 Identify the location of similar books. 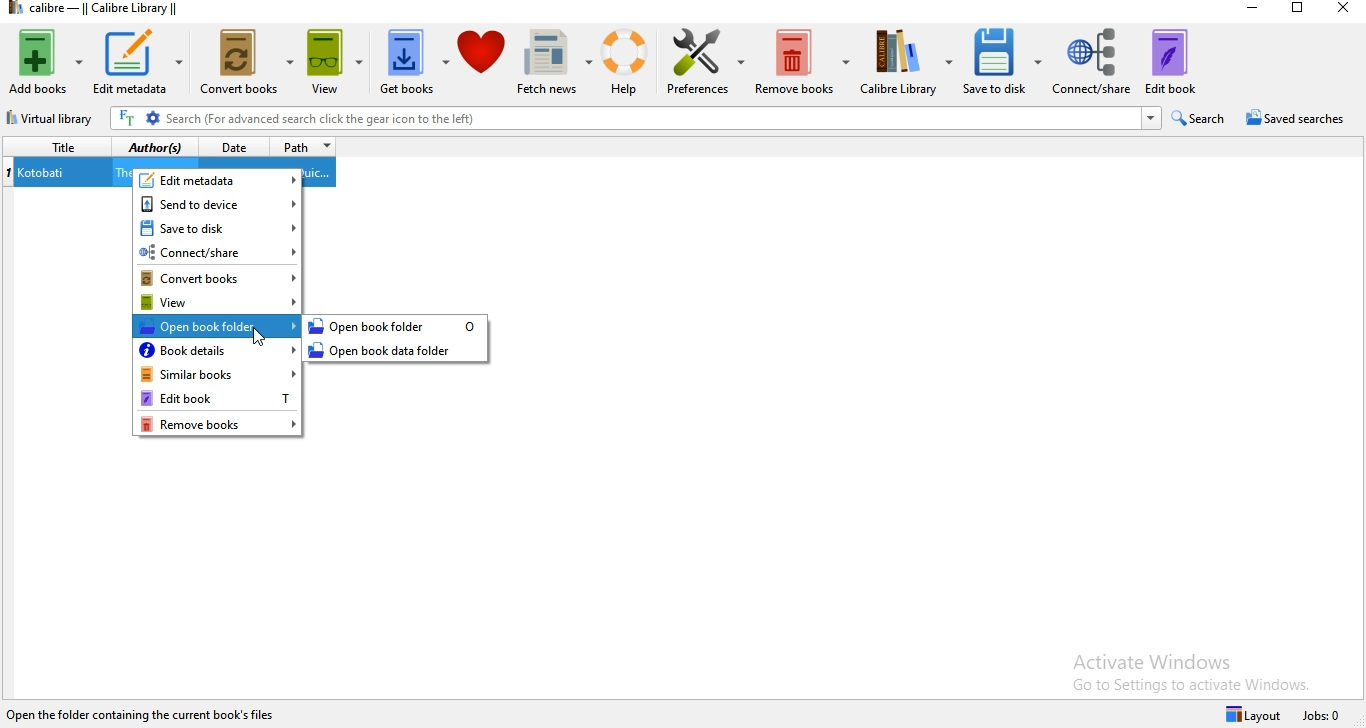
(218, 374).